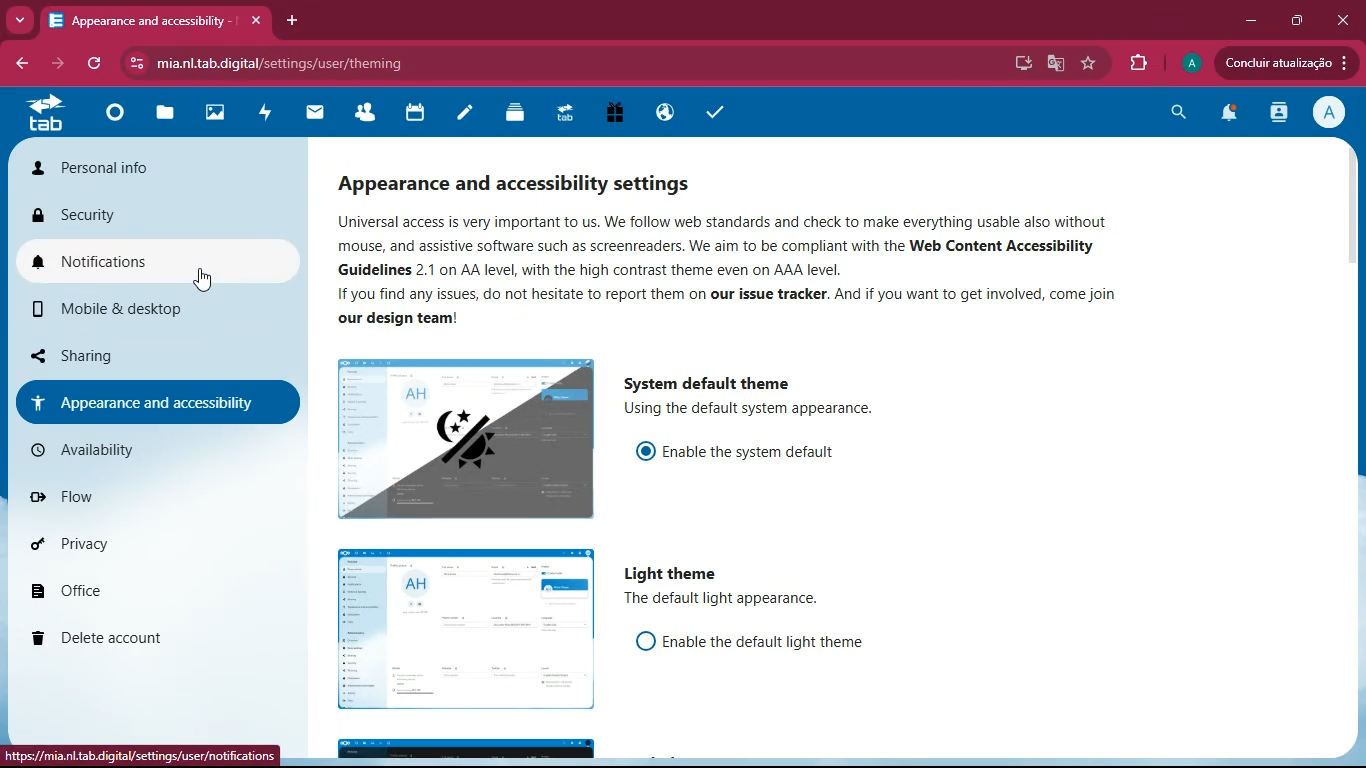 The width and height of the screenshot is (1366, 768). I want to click on https://mia.nl.tab.digital/settings/user/notifications, so click(140, 758).